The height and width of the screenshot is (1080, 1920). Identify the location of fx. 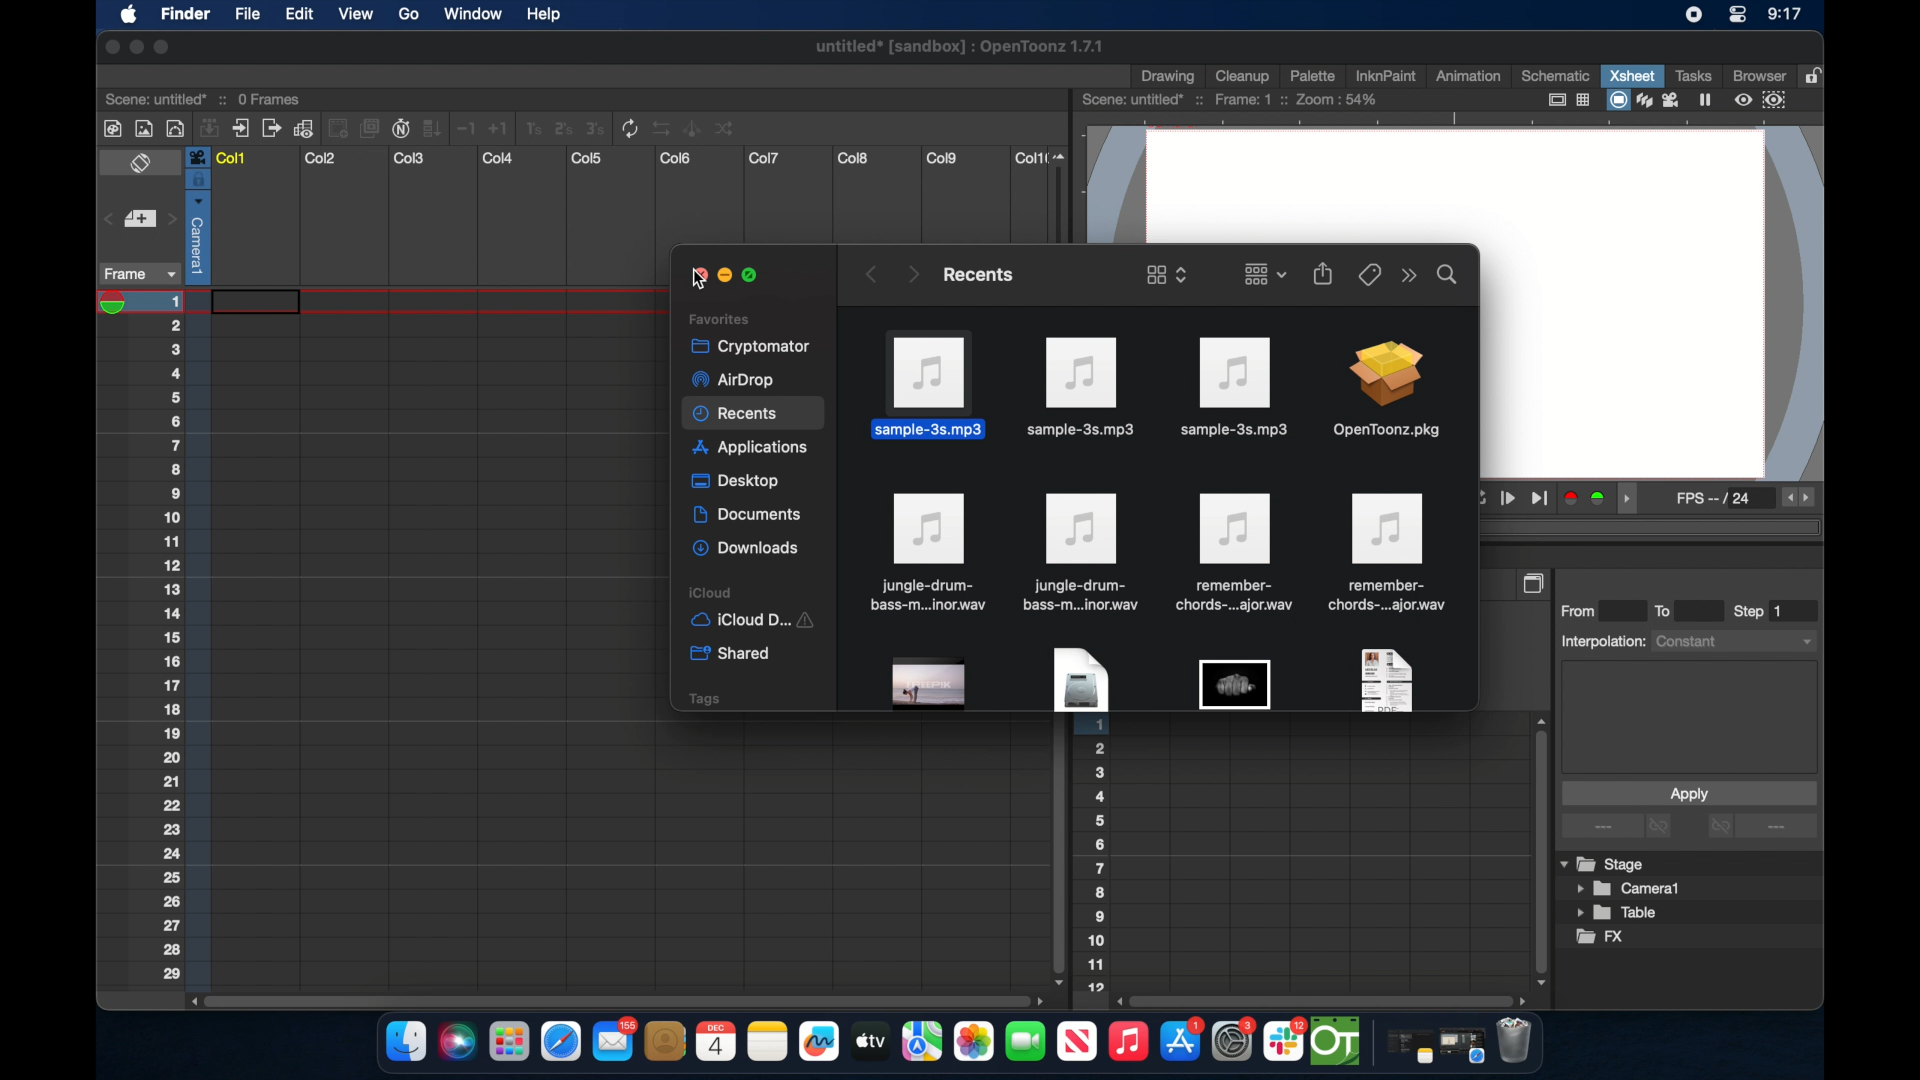
(1601, 937).